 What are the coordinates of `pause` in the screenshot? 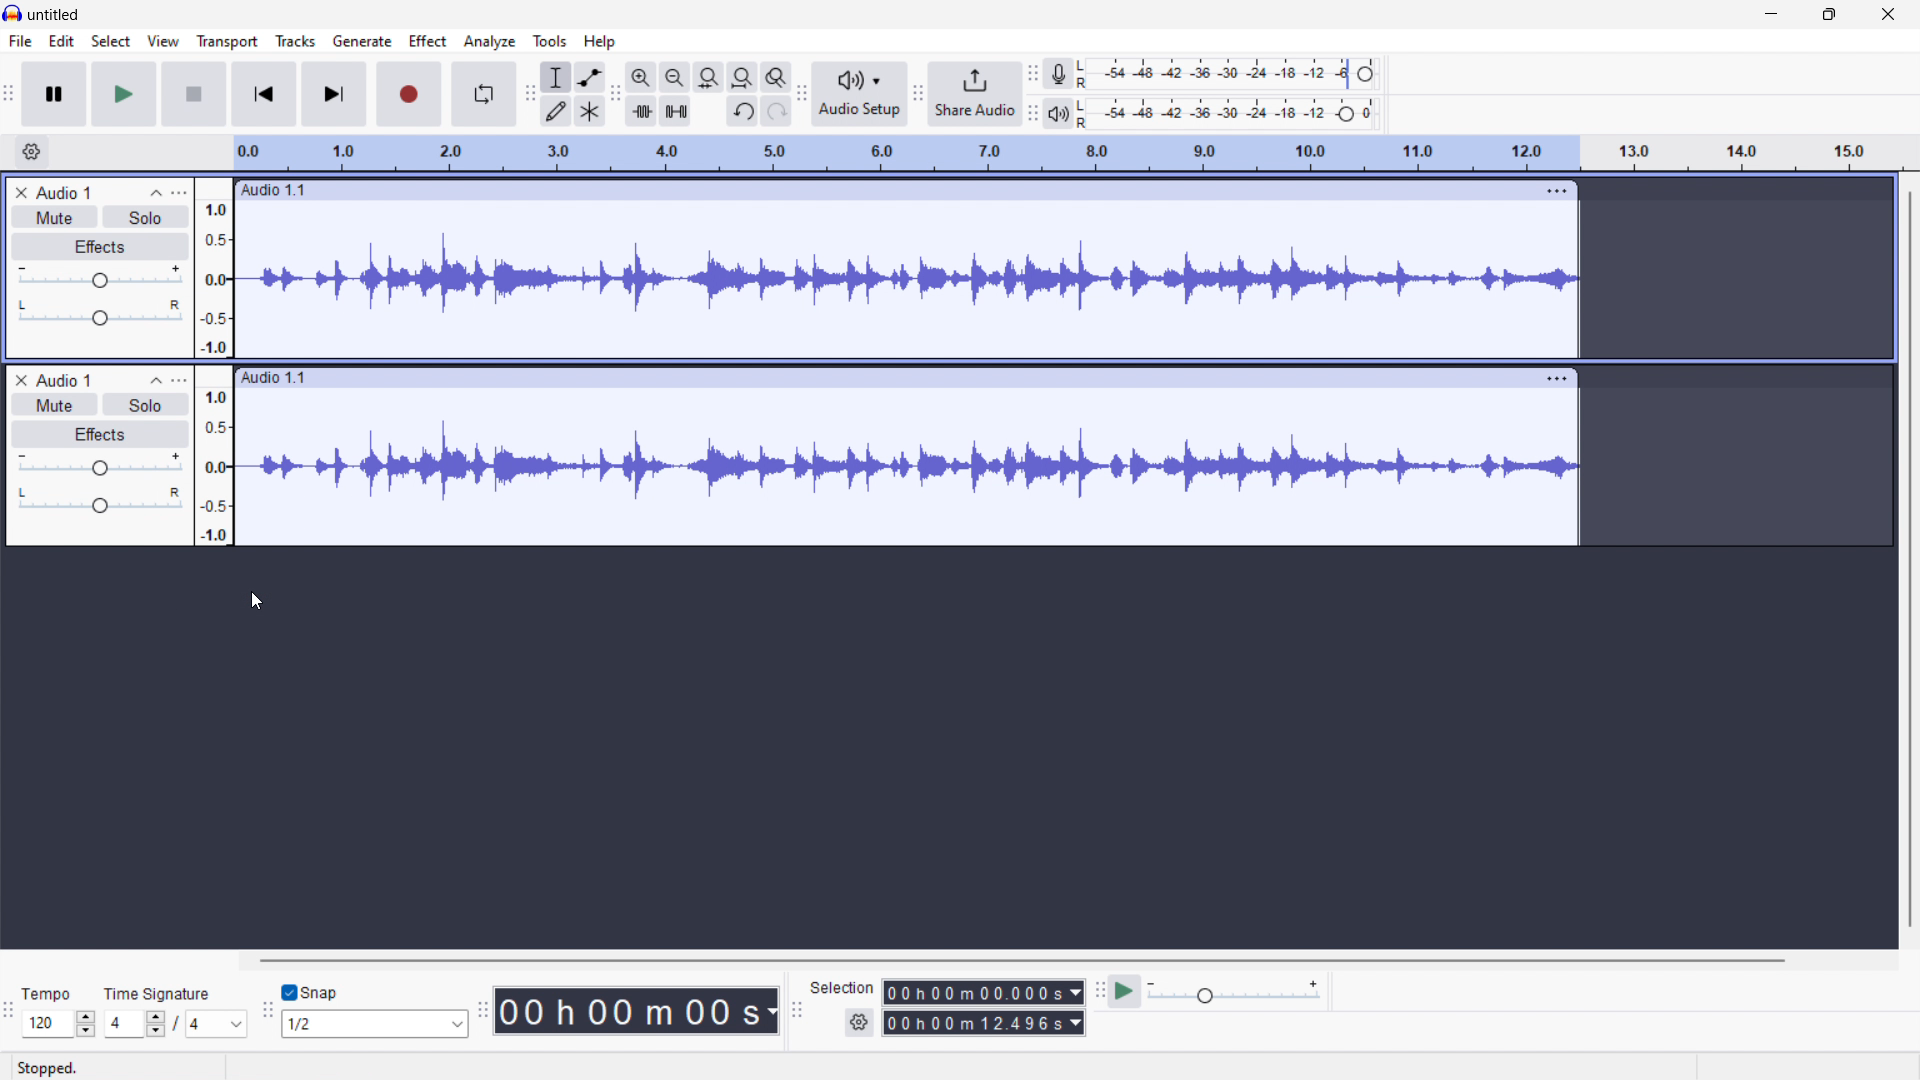 It's located at (54, 94).